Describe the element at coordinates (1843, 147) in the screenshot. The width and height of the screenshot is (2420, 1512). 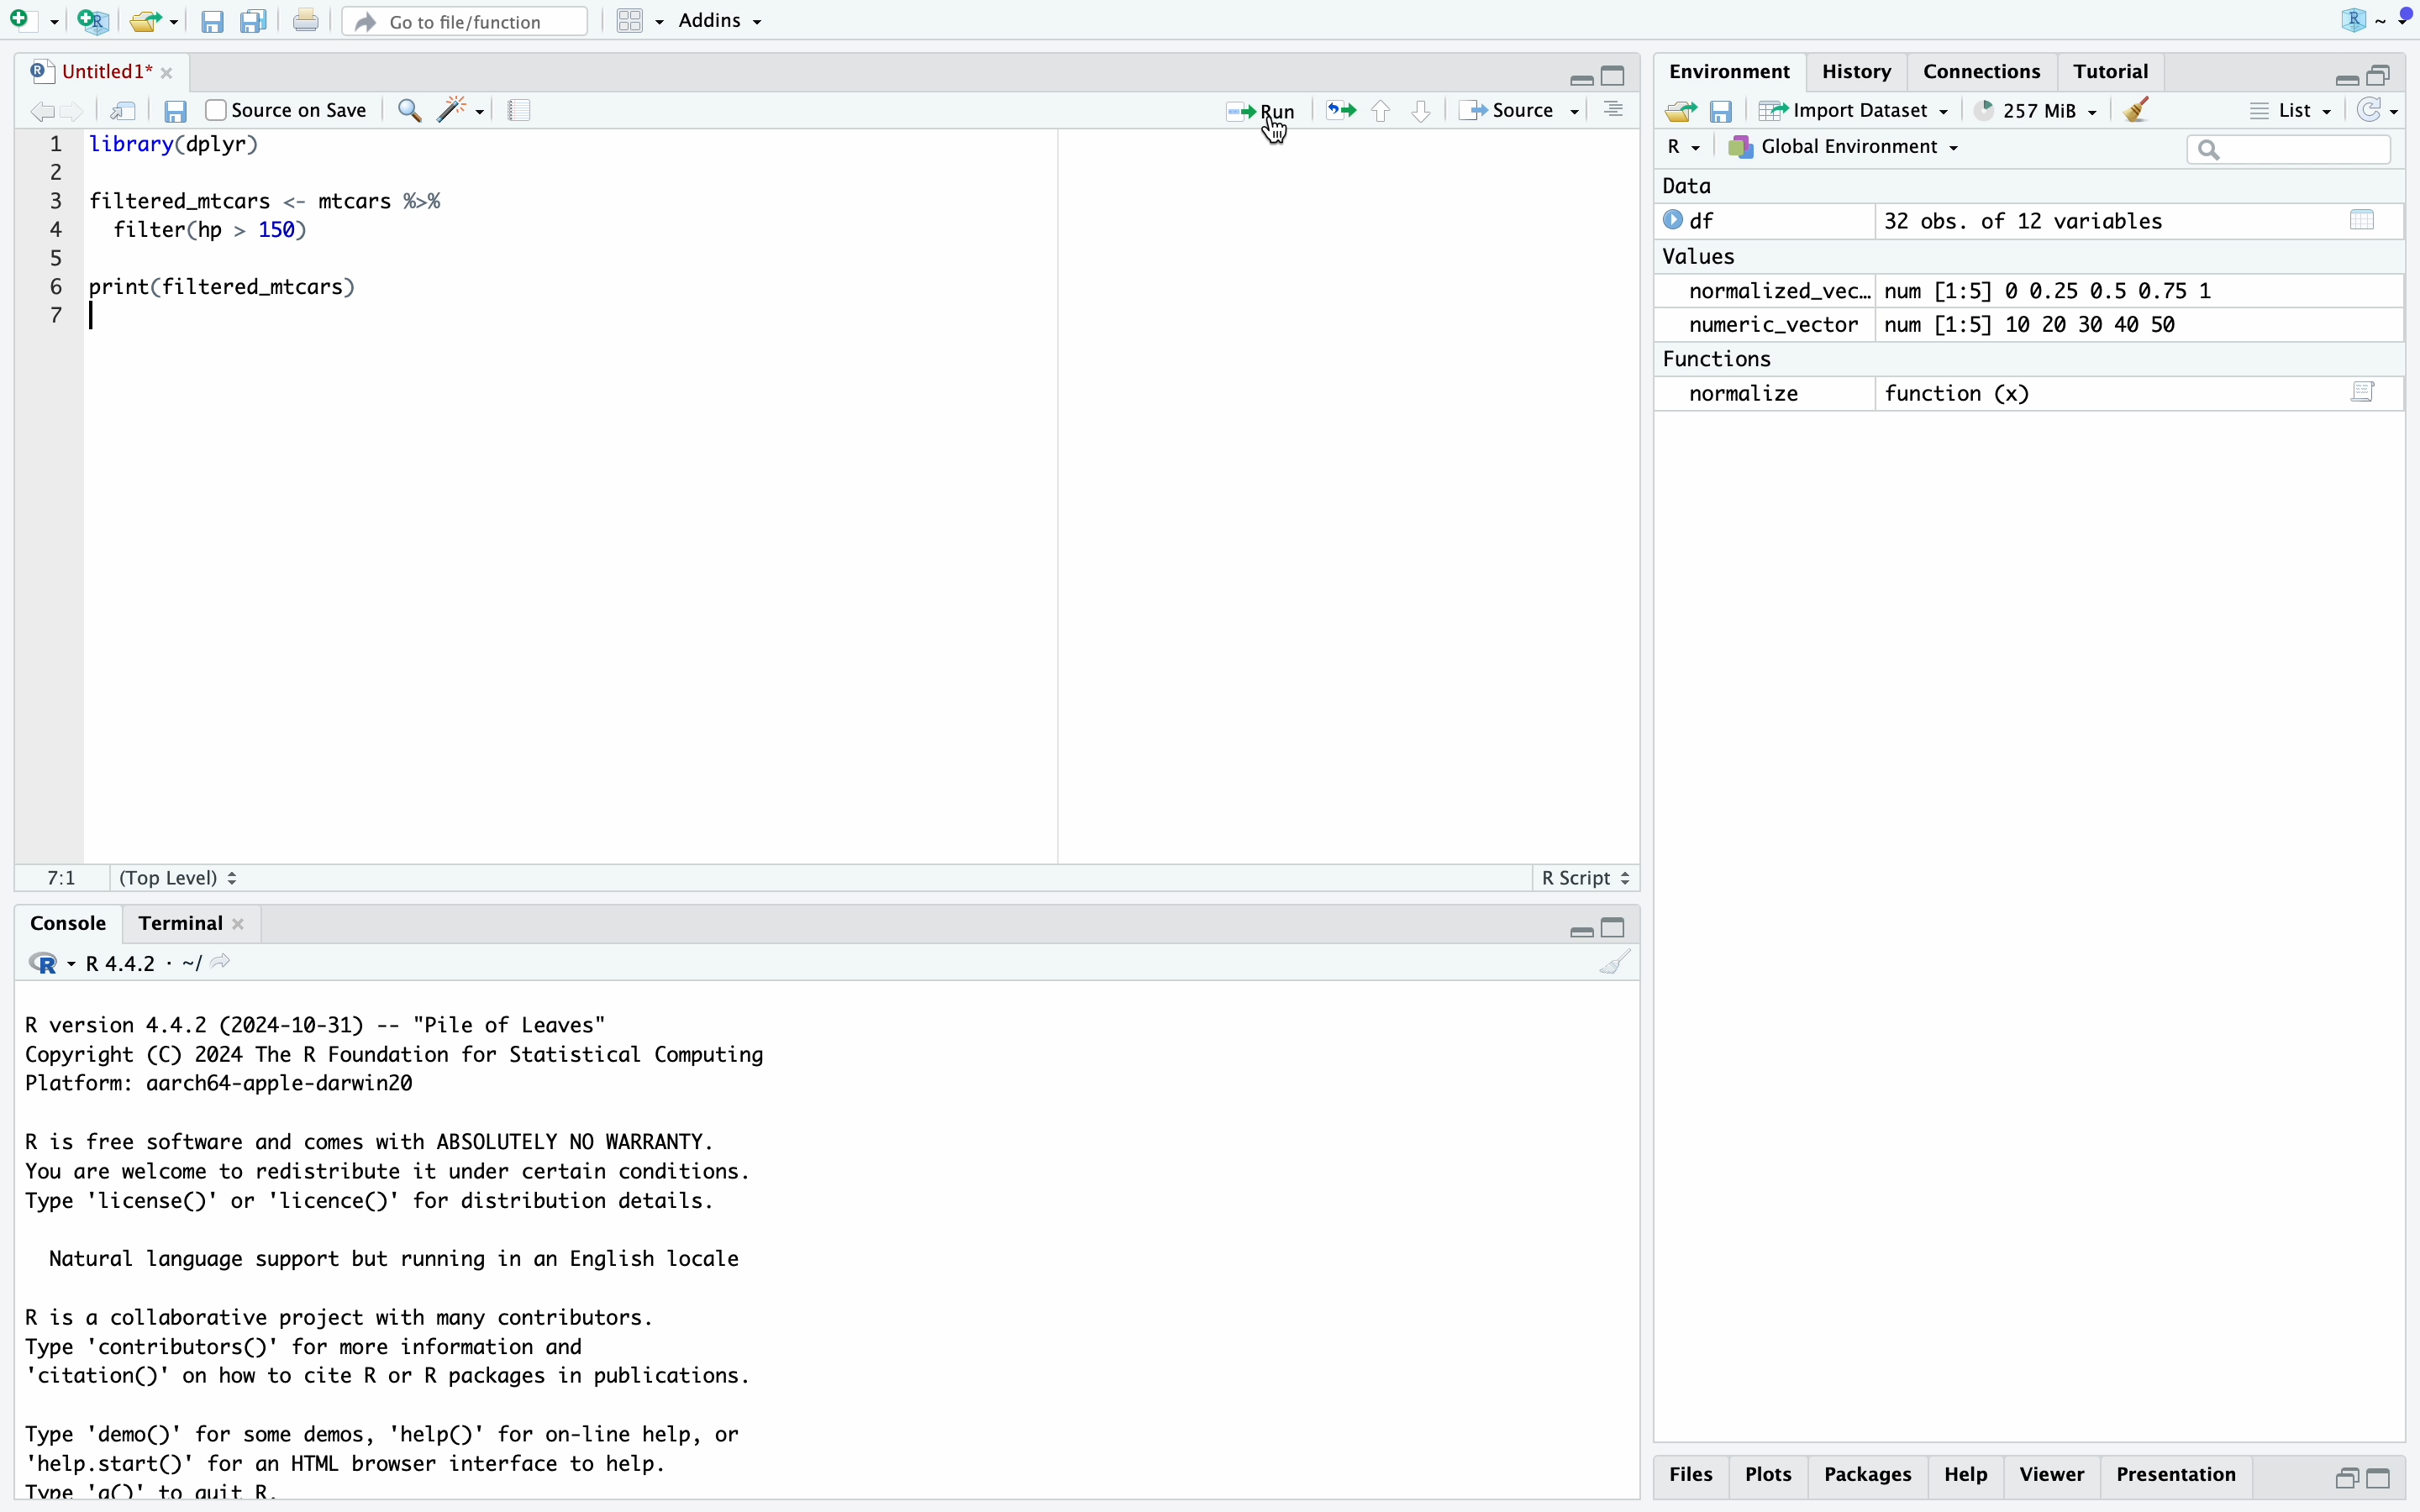
I see `Global Environment` at that location.